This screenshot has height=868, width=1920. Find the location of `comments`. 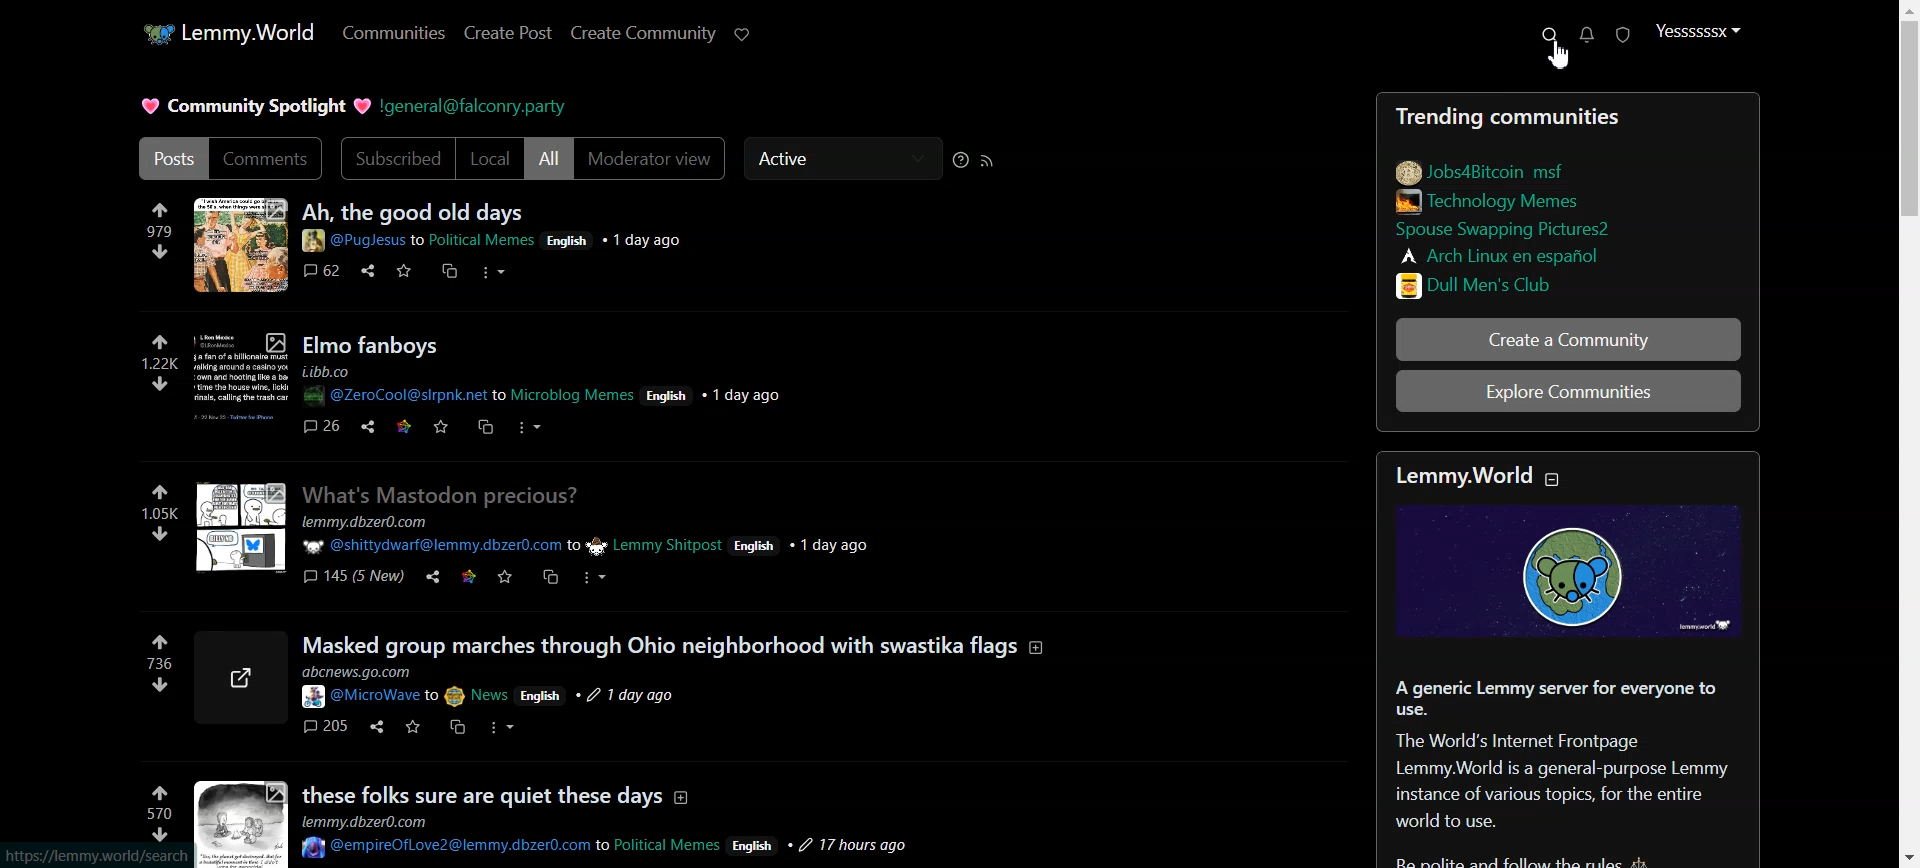

comments is located at coordinates (355, 579).